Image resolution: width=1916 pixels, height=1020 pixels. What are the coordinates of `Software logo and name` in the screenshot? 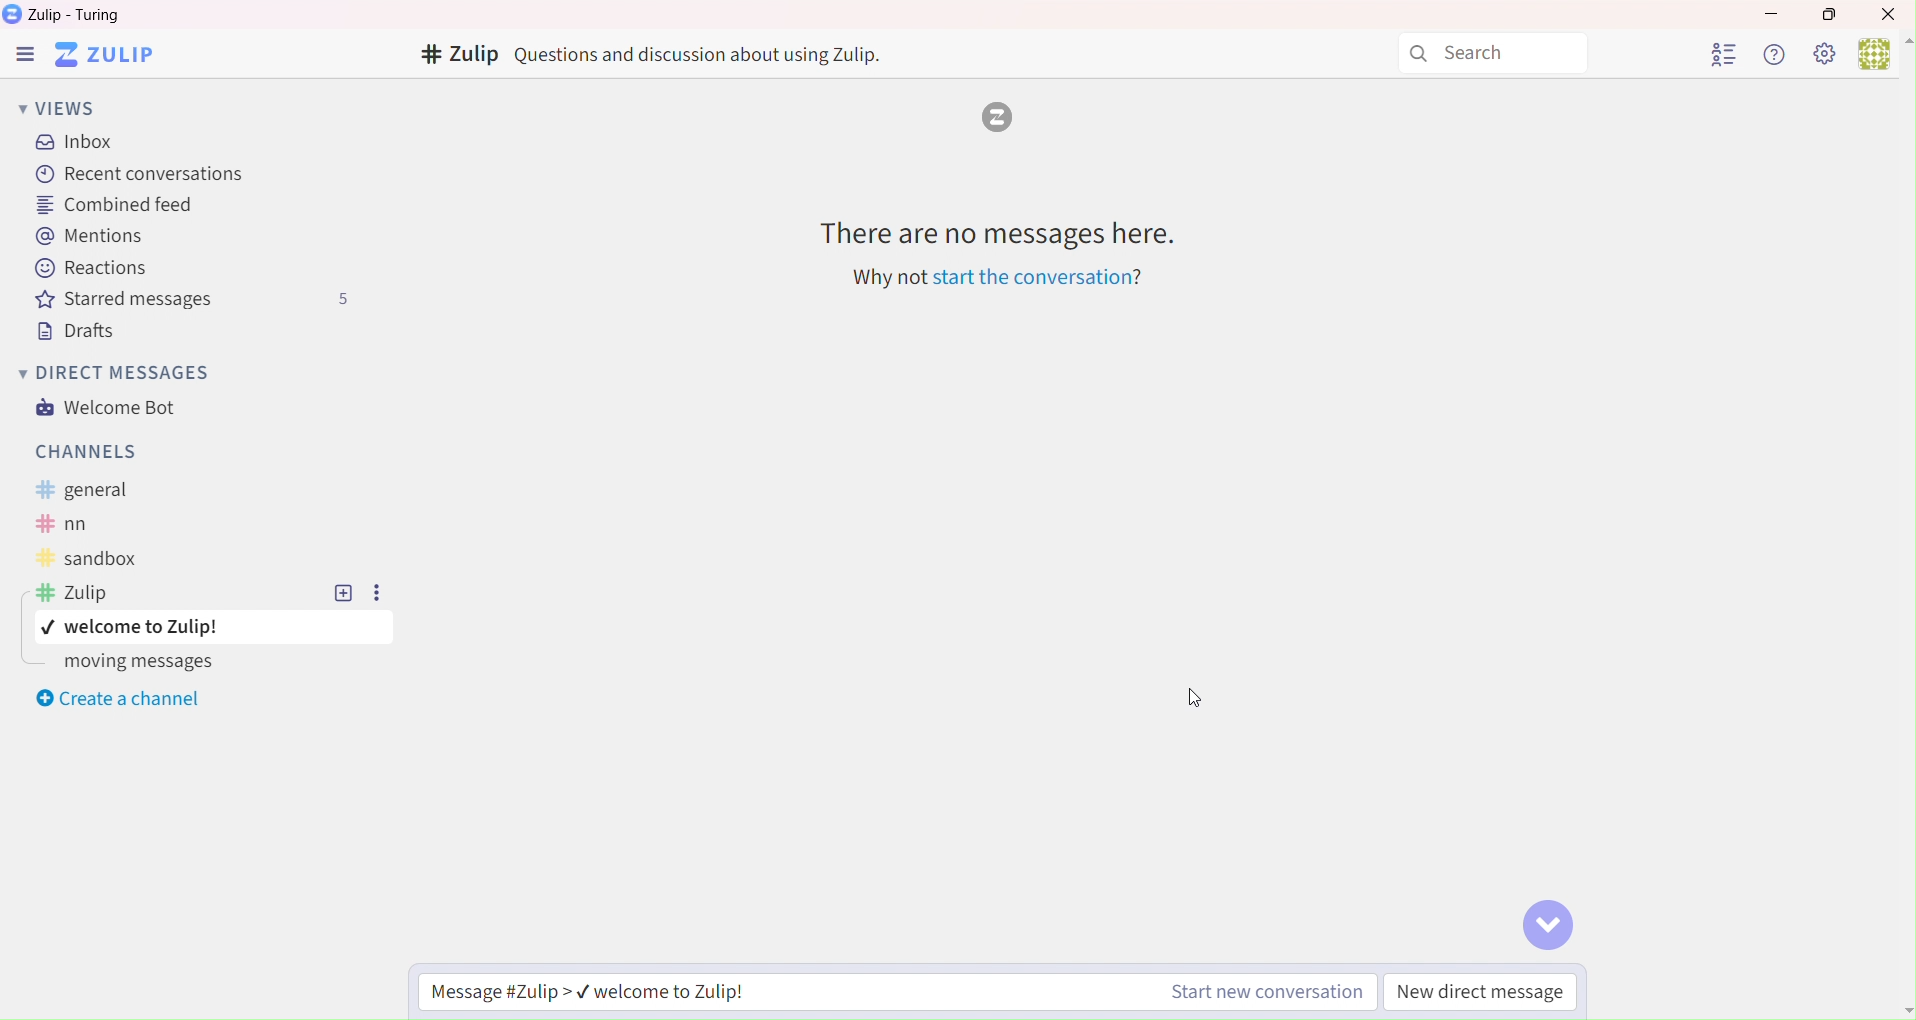 It's located at (105, 55).